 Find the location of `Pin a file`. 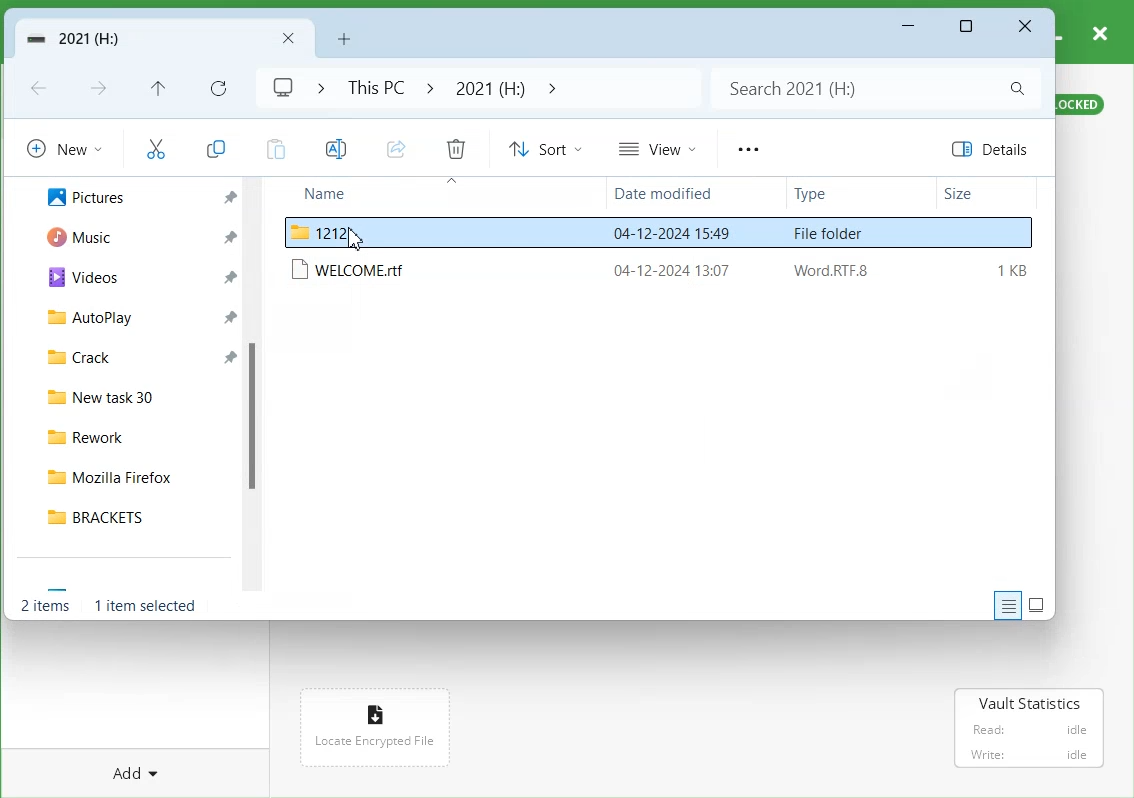

Pin a file is located at coordinates (228, 315).